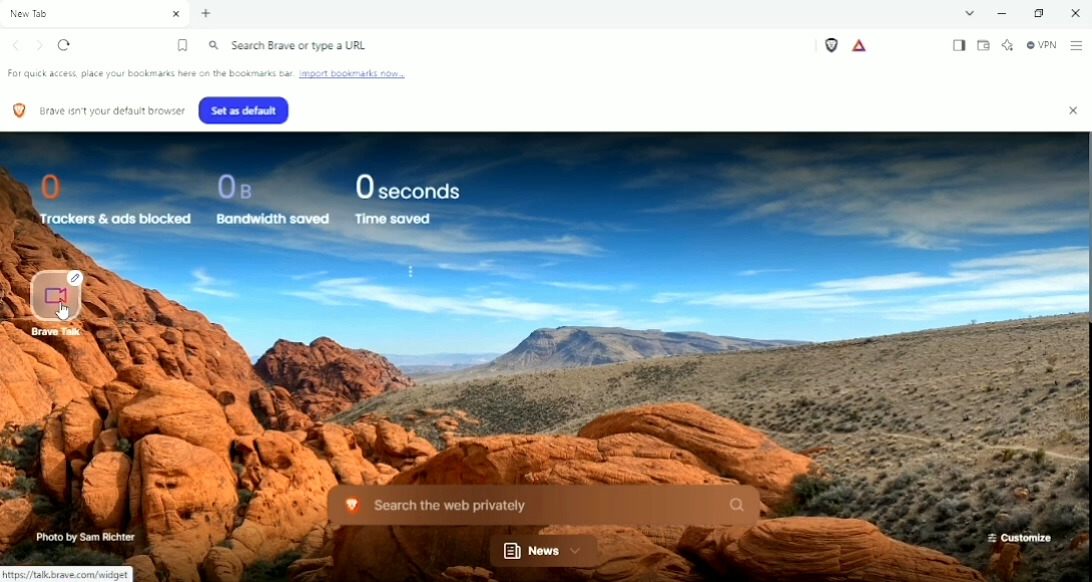 Image resolution: width=1092 pixels, height=582 pixels. Describe the element at coordinates (288, 46) in the screenshot. I see `Search Brave or type a URL` at that location.